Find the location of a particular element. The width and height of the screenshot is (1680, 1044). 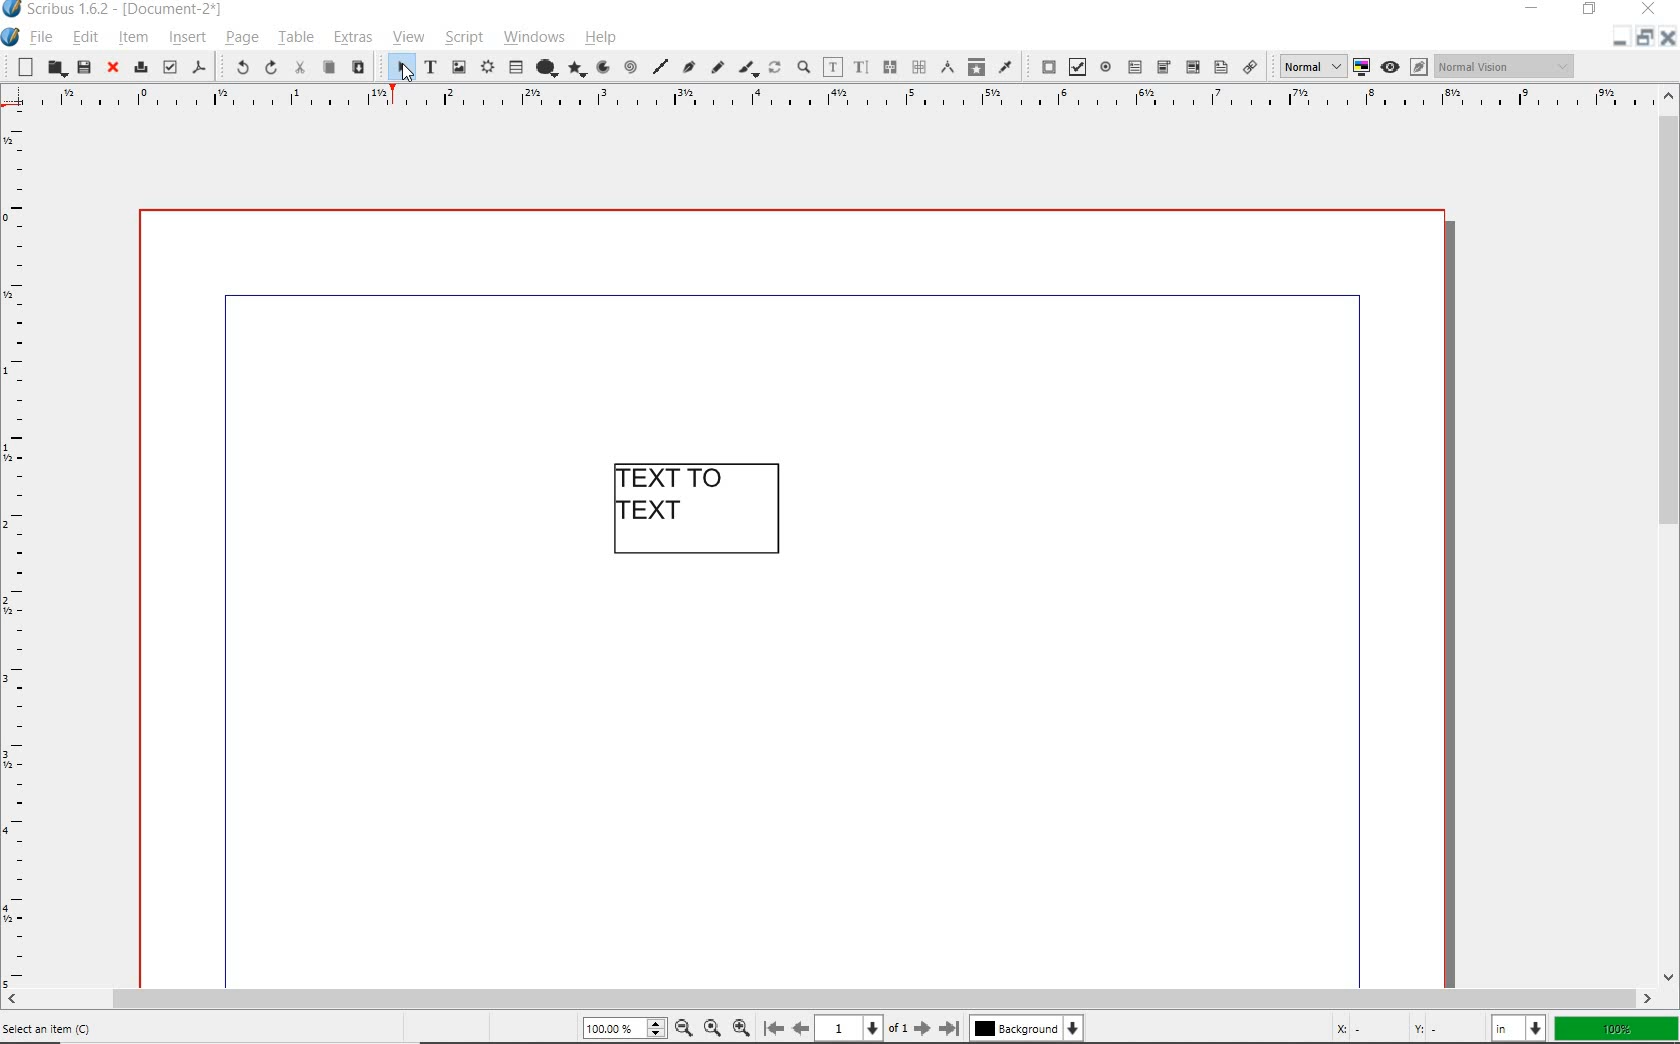

freehand line is located at coordinates (718, 66).